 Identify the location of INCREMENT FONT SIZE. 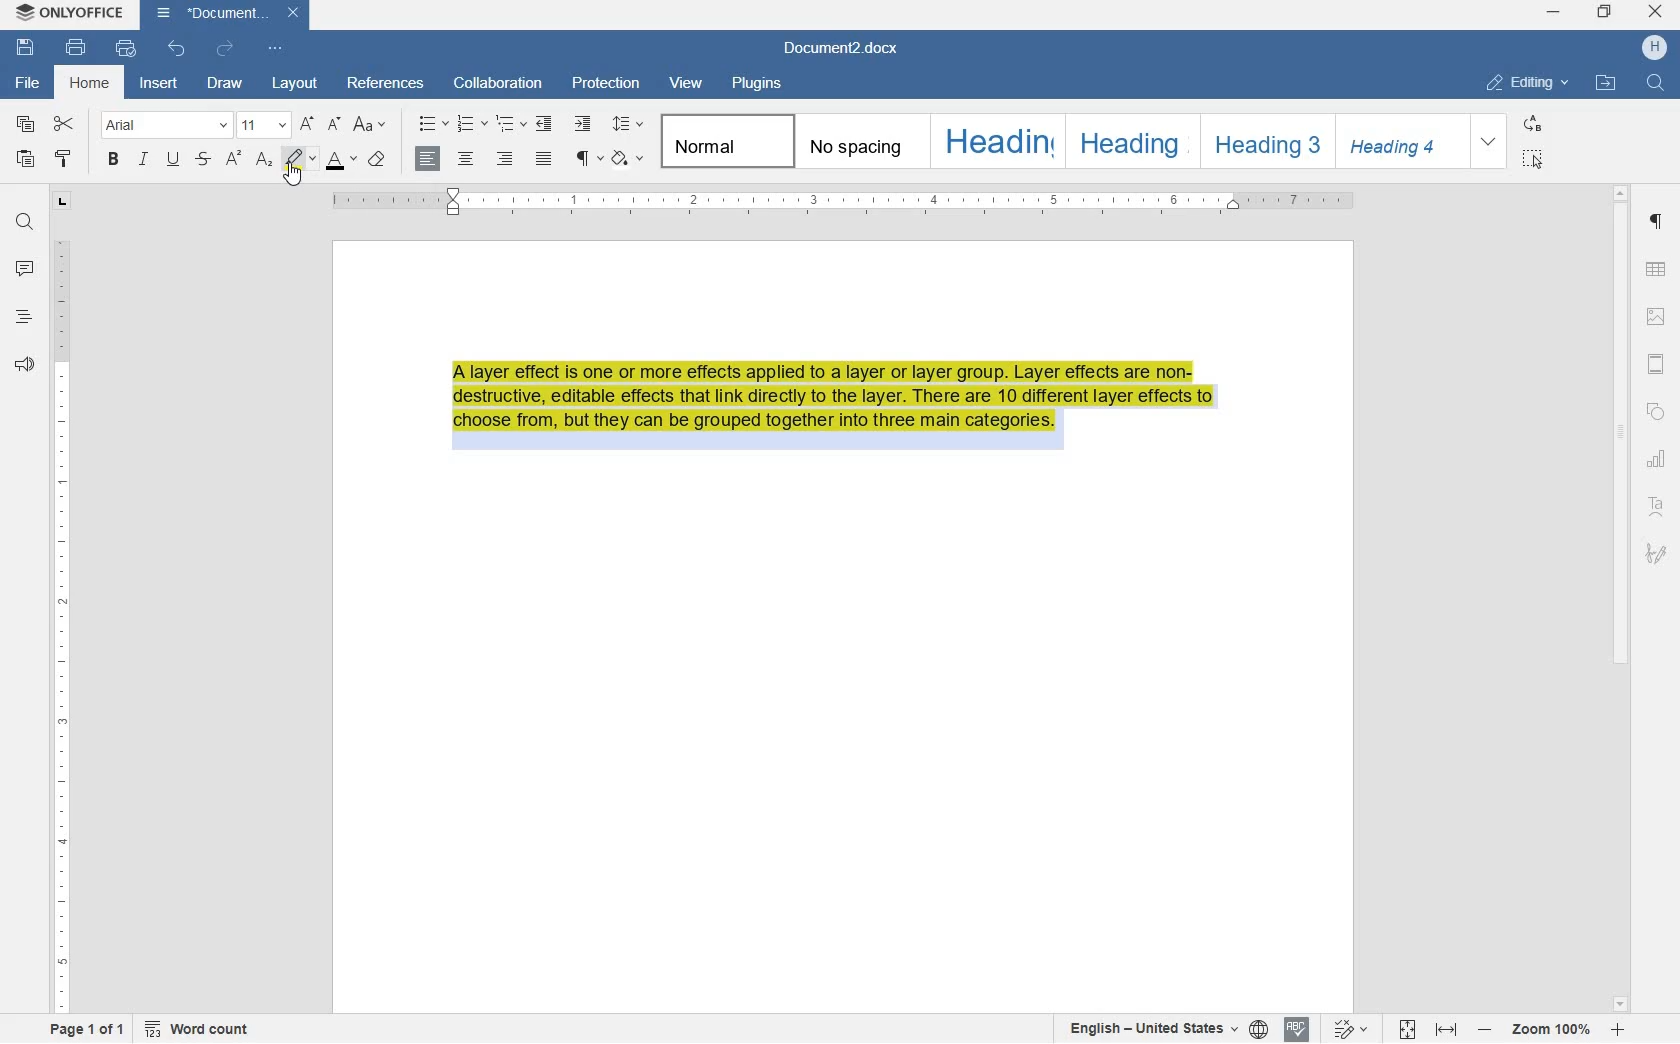
(306, 125).